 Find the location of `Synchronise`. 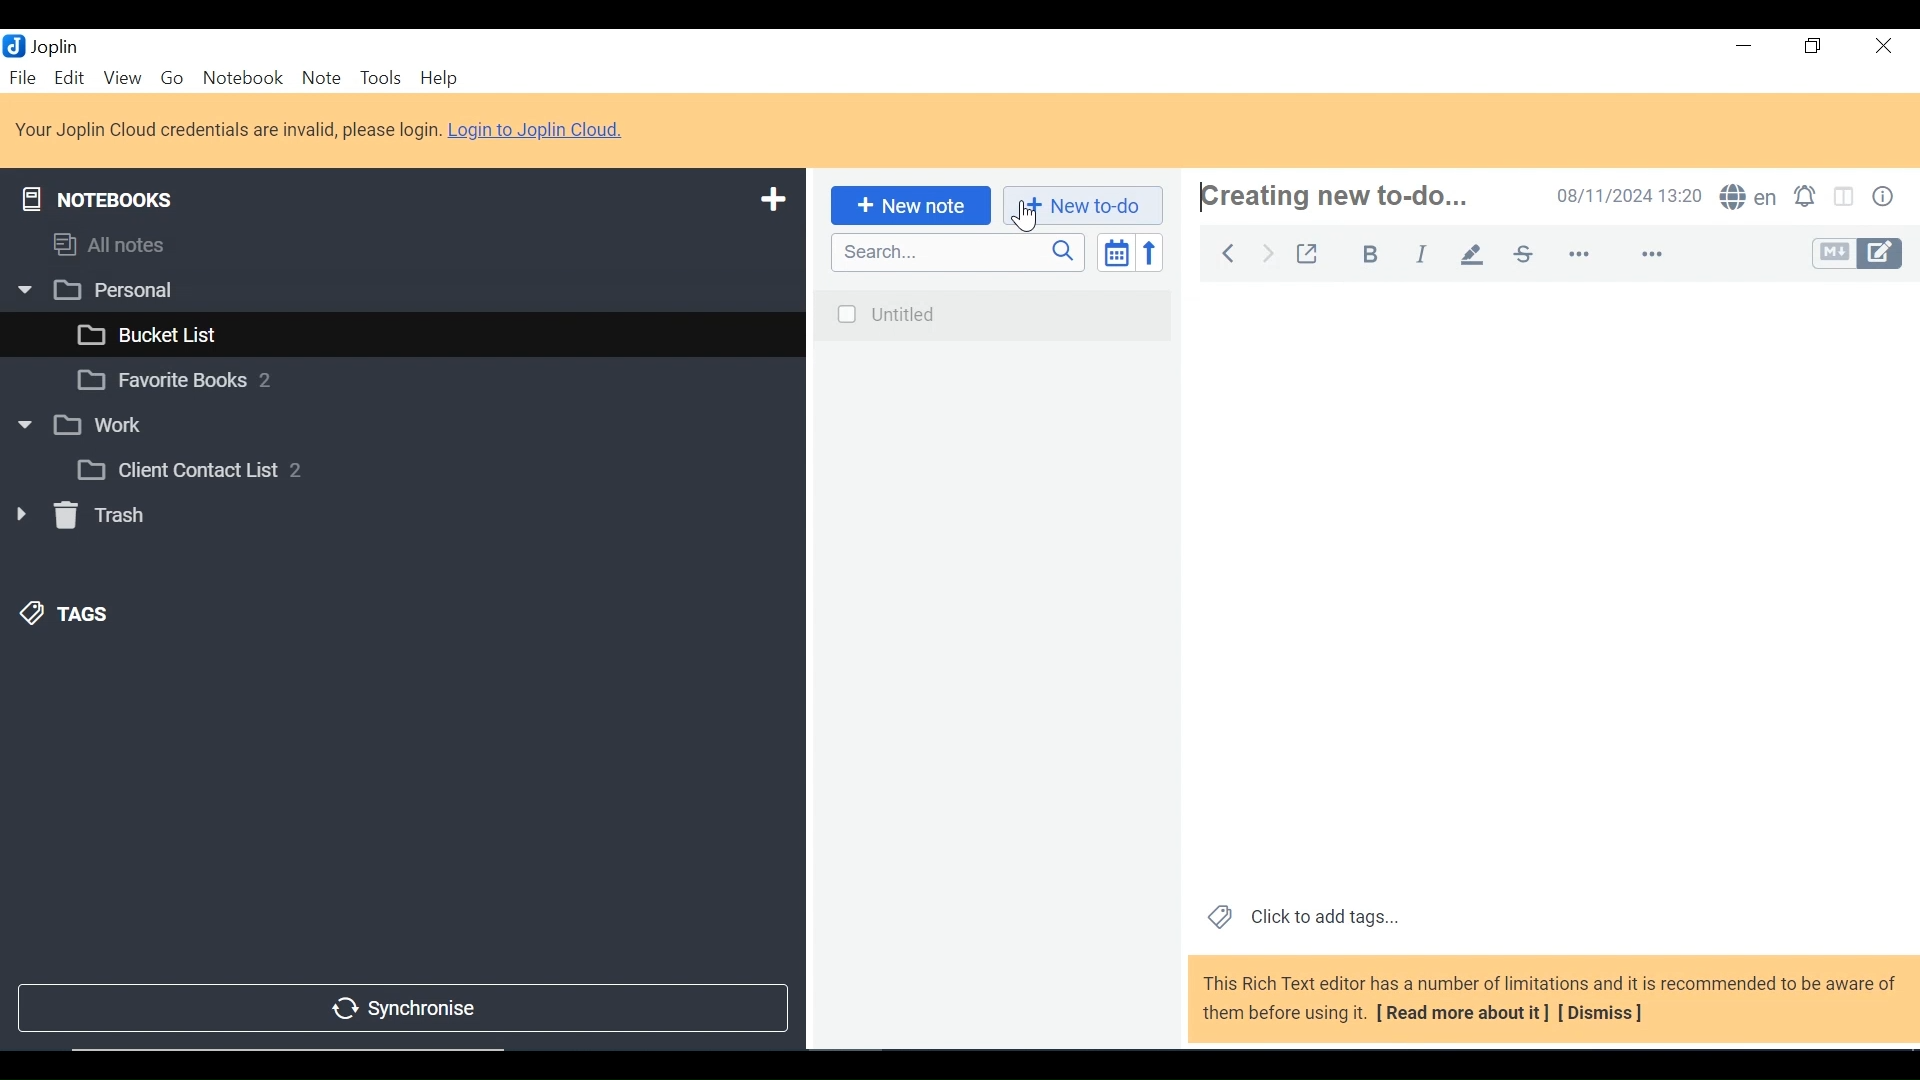

Synchronise is located at coordinates (399, 1010).